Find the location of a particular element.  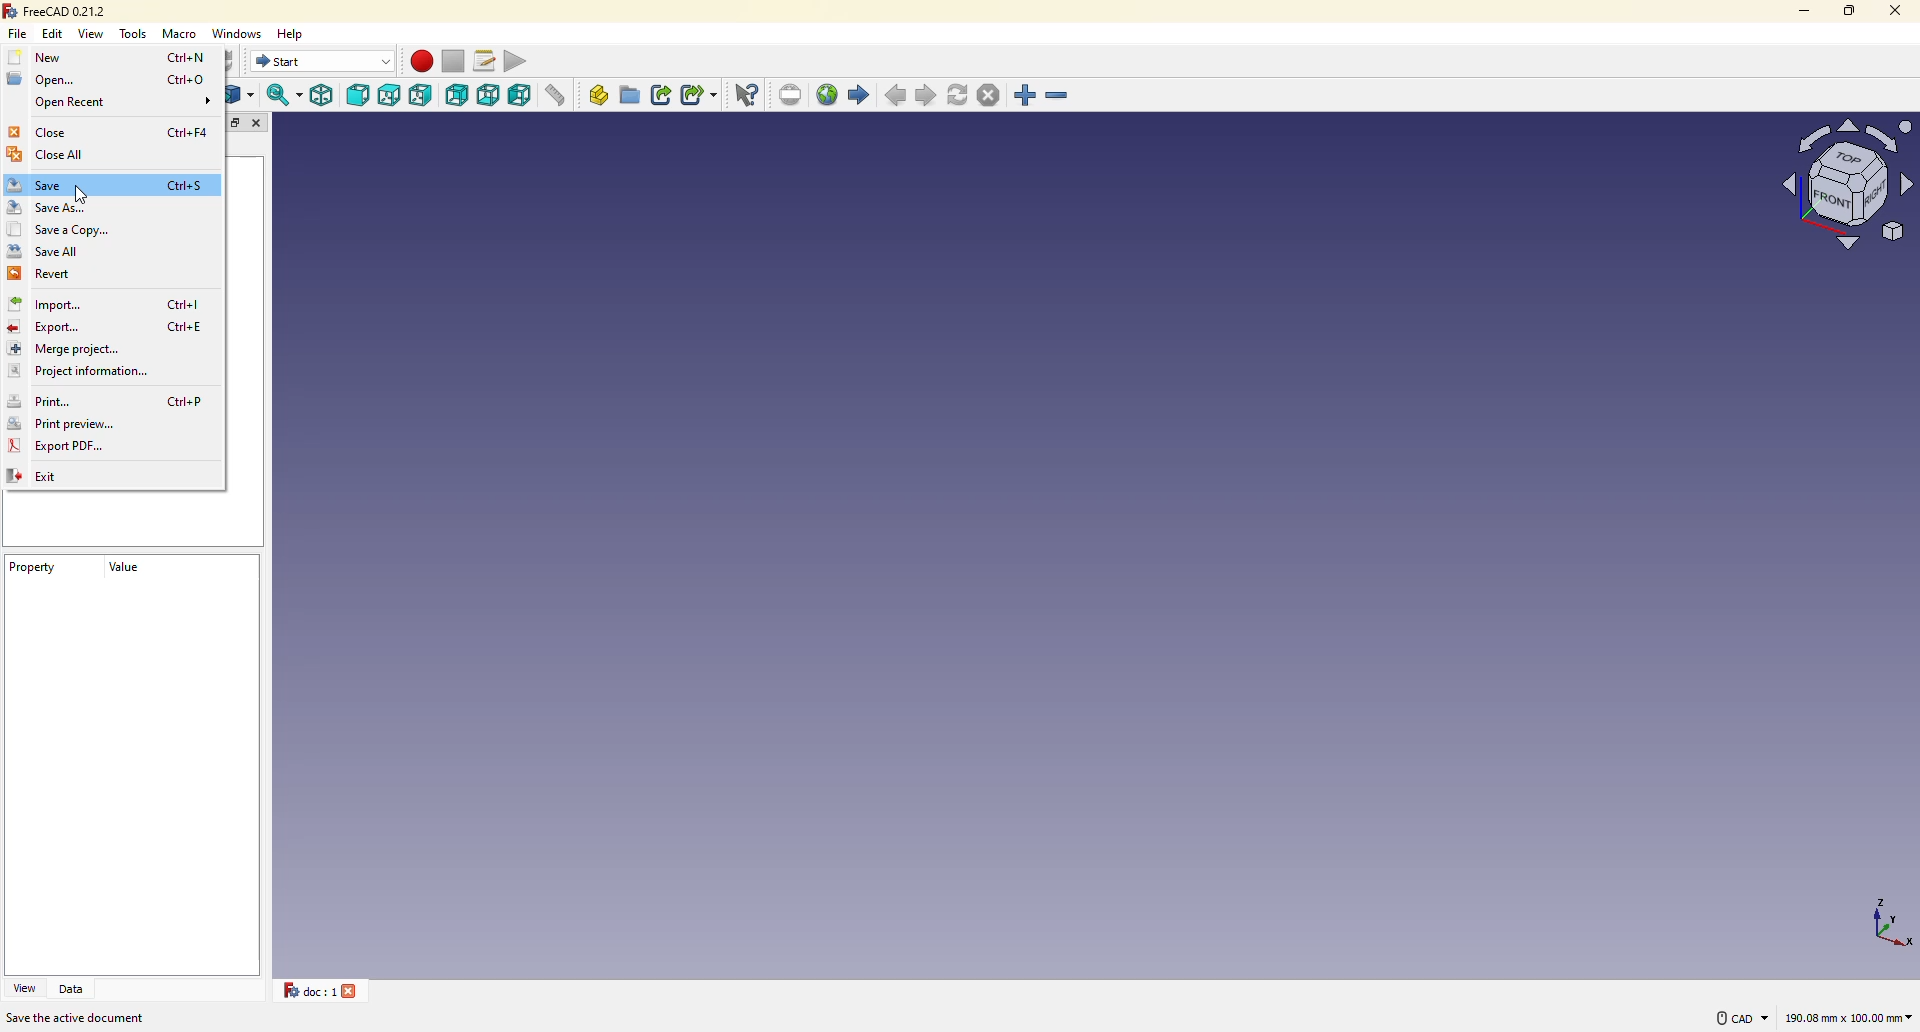

save a copy is located at coordinates (59, 230).